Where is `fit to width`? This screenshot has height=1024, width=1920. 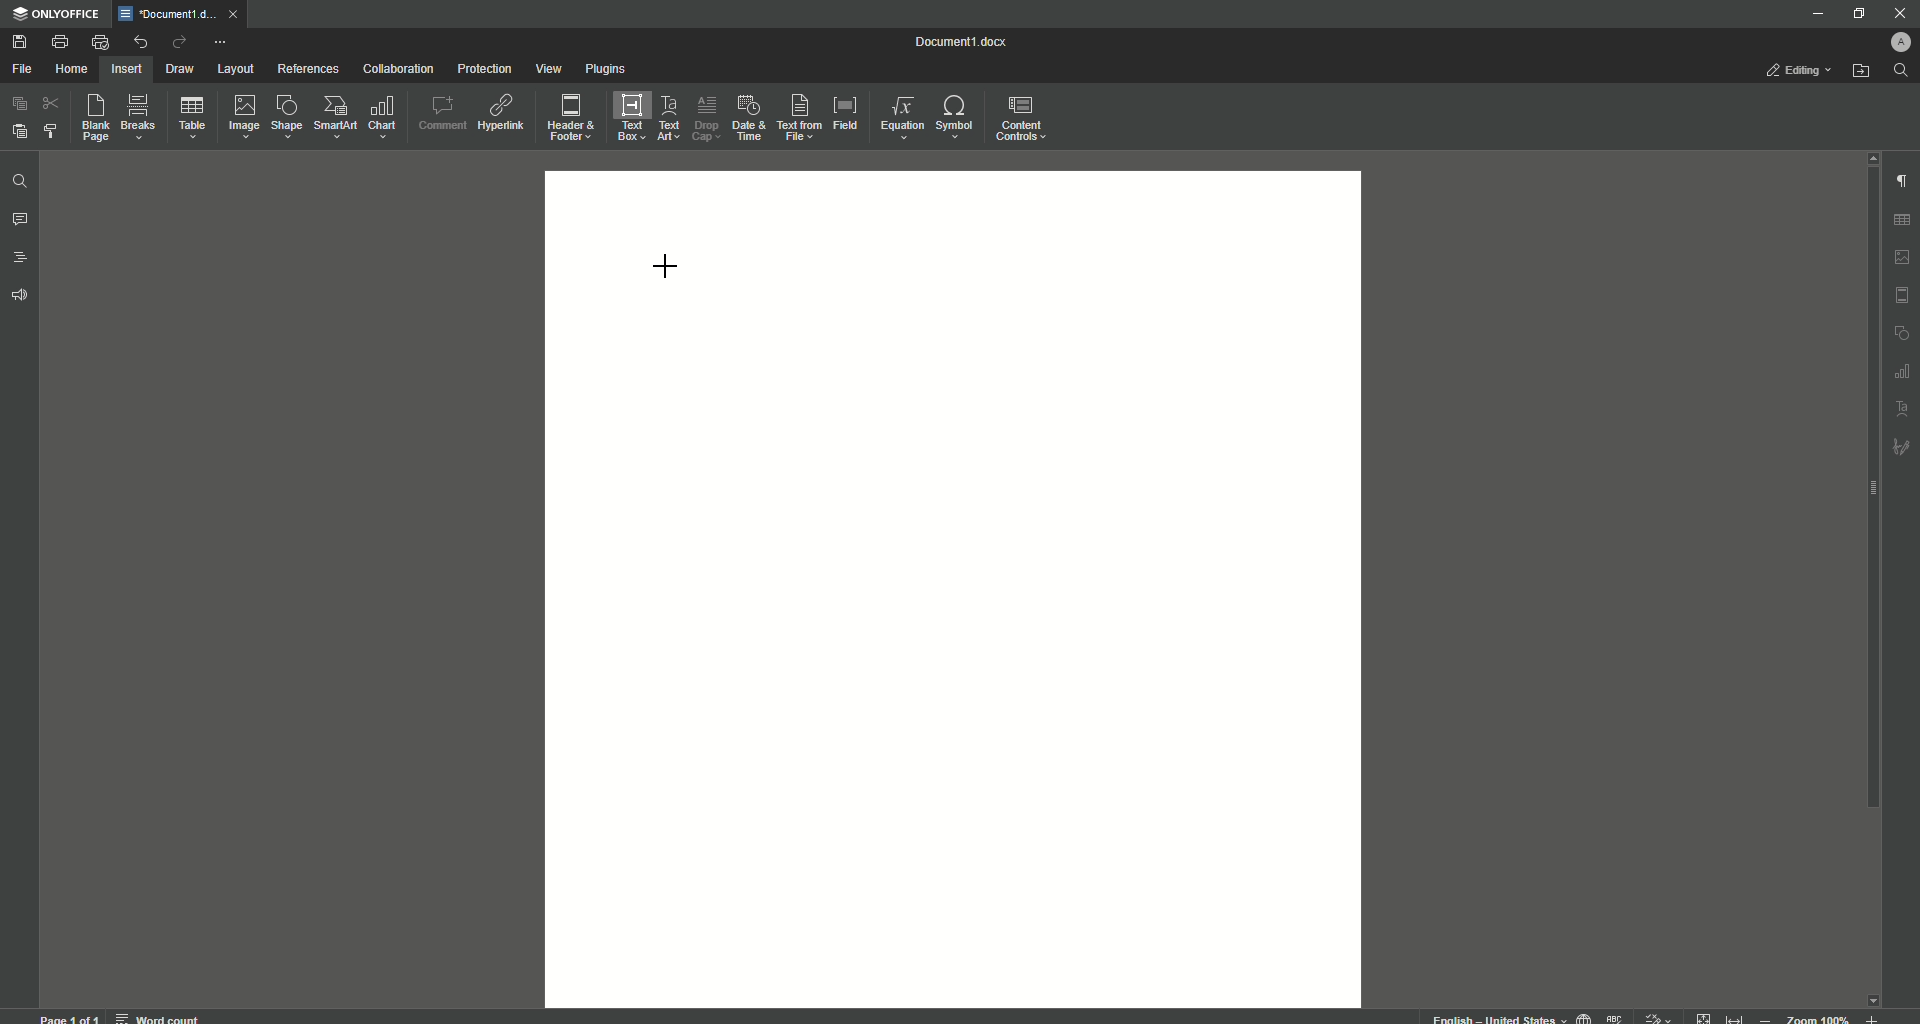
fit to width is located at coordinates (1738, 1016).